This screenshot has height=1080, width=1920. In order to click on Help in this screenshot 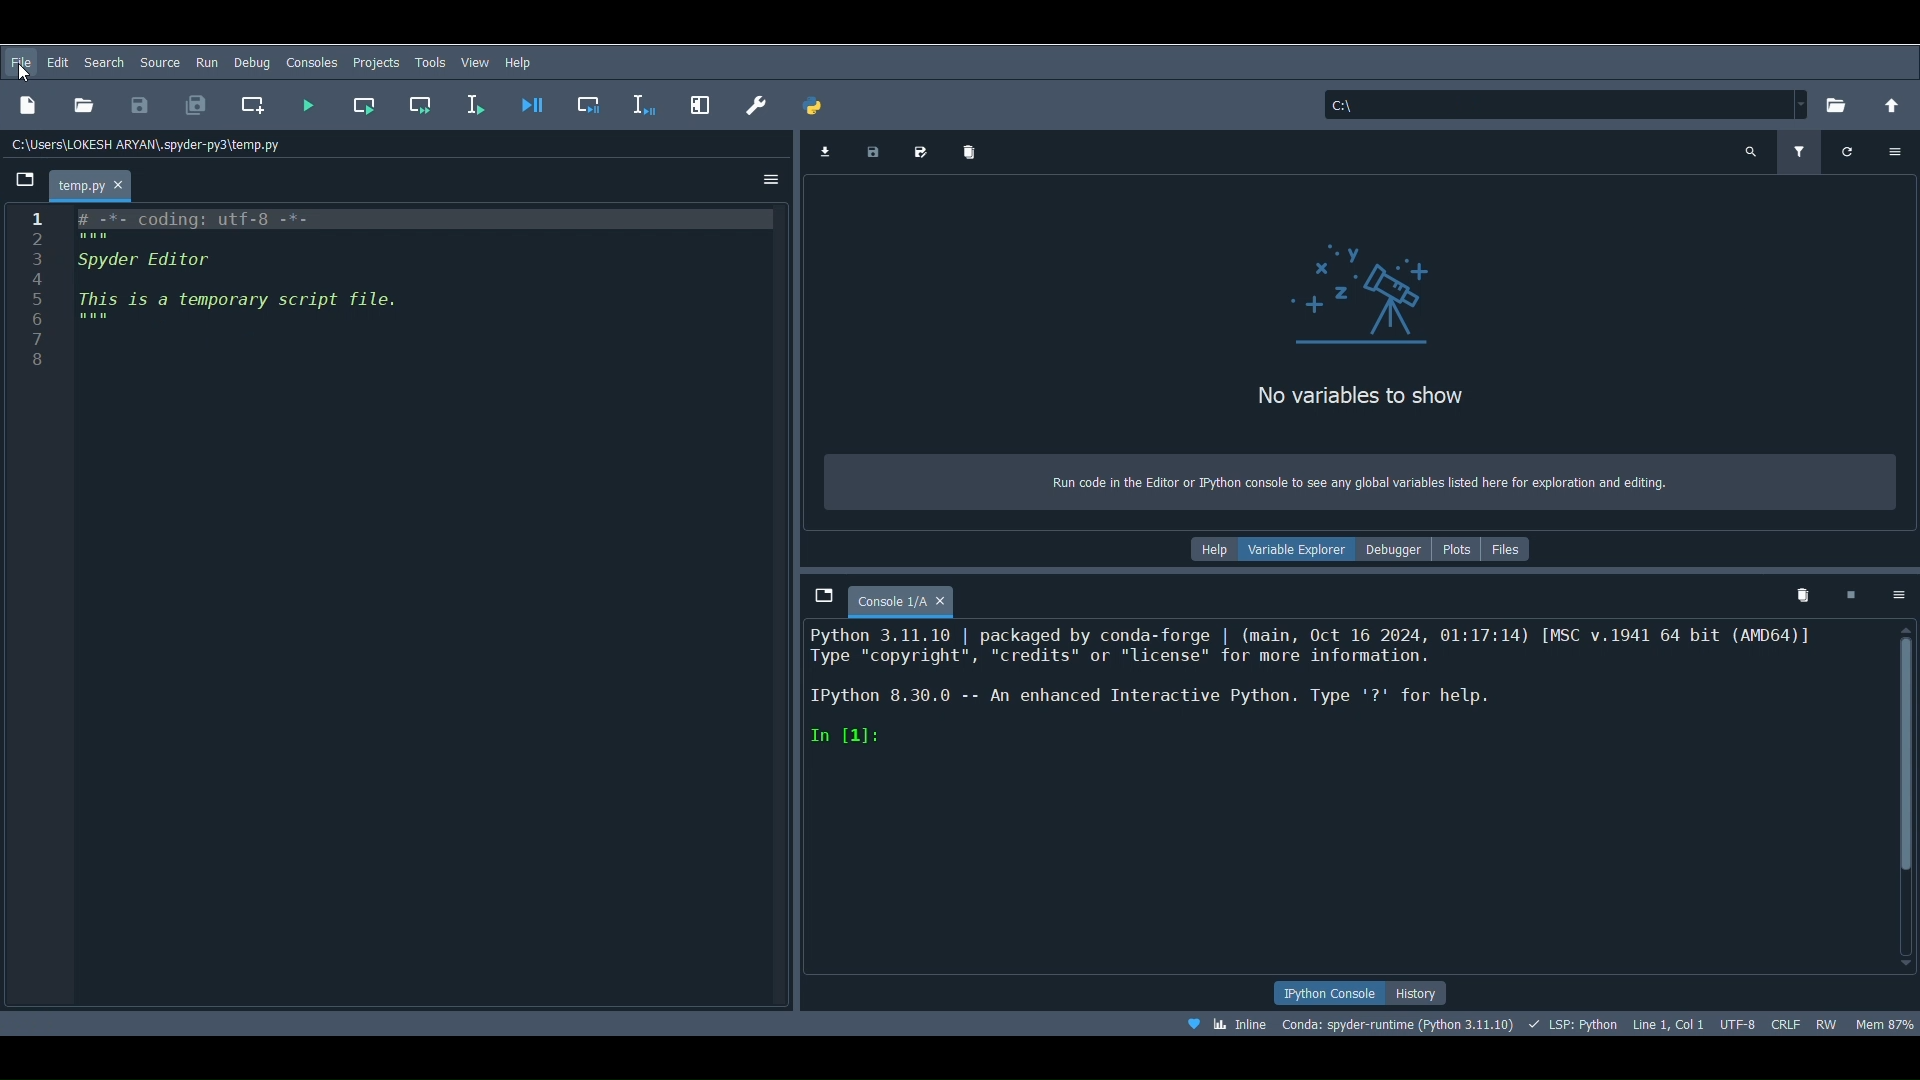, I will do `click(522, 62)`.